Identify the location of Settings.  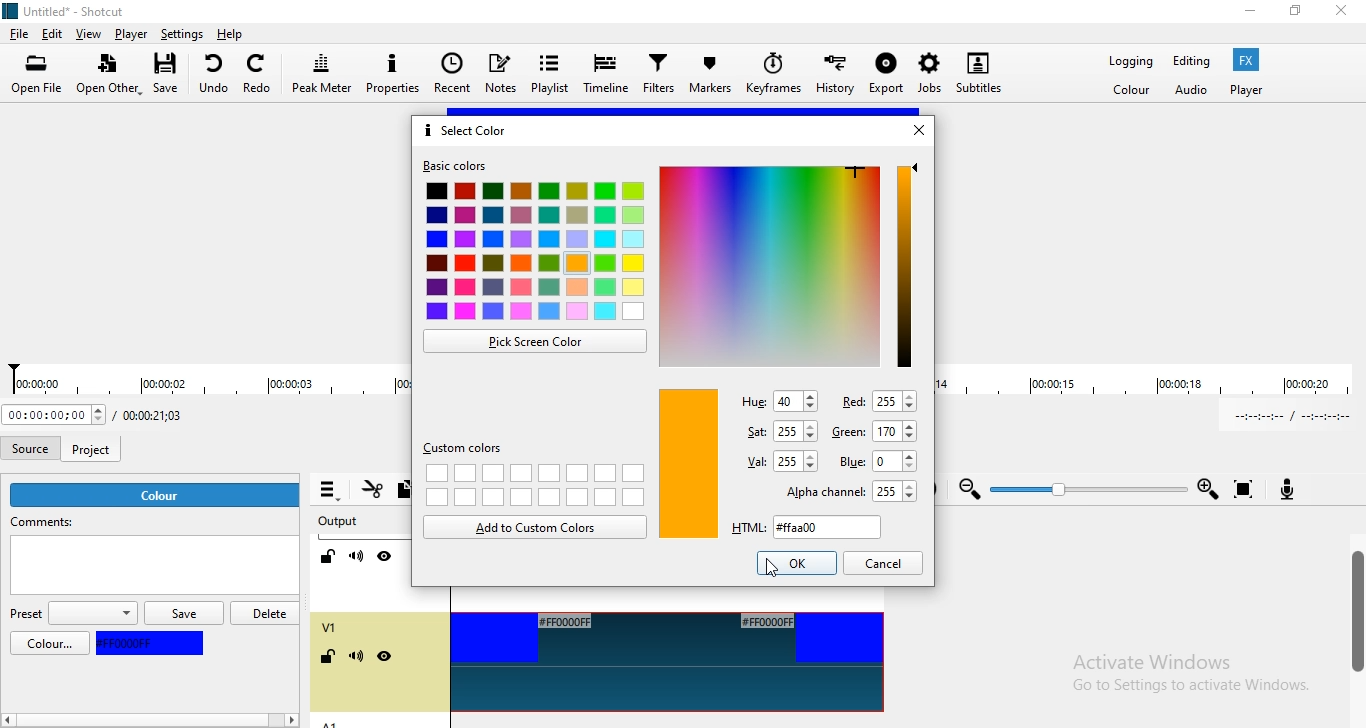
(180, 35).